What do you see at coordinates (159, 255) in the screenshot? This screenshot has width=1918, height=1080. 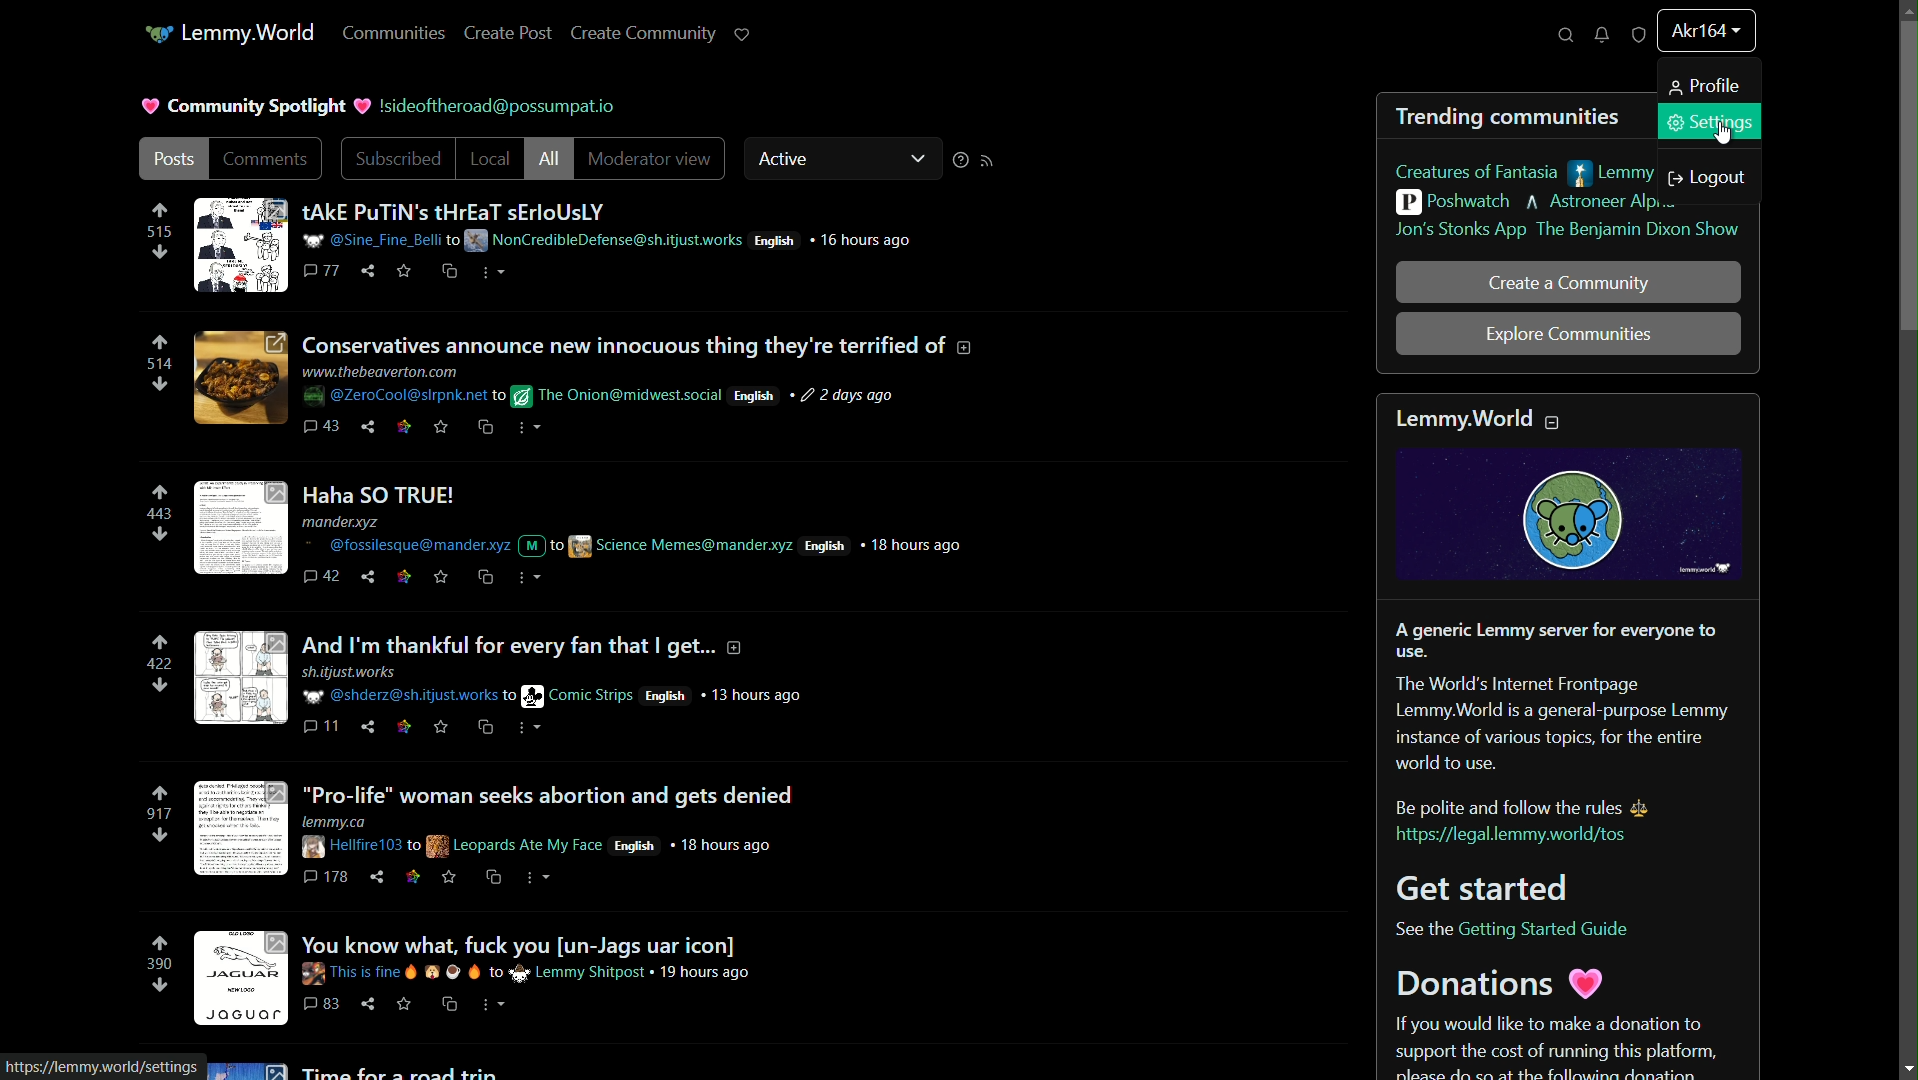 I see `downvote` at bounding box center [159, 255].